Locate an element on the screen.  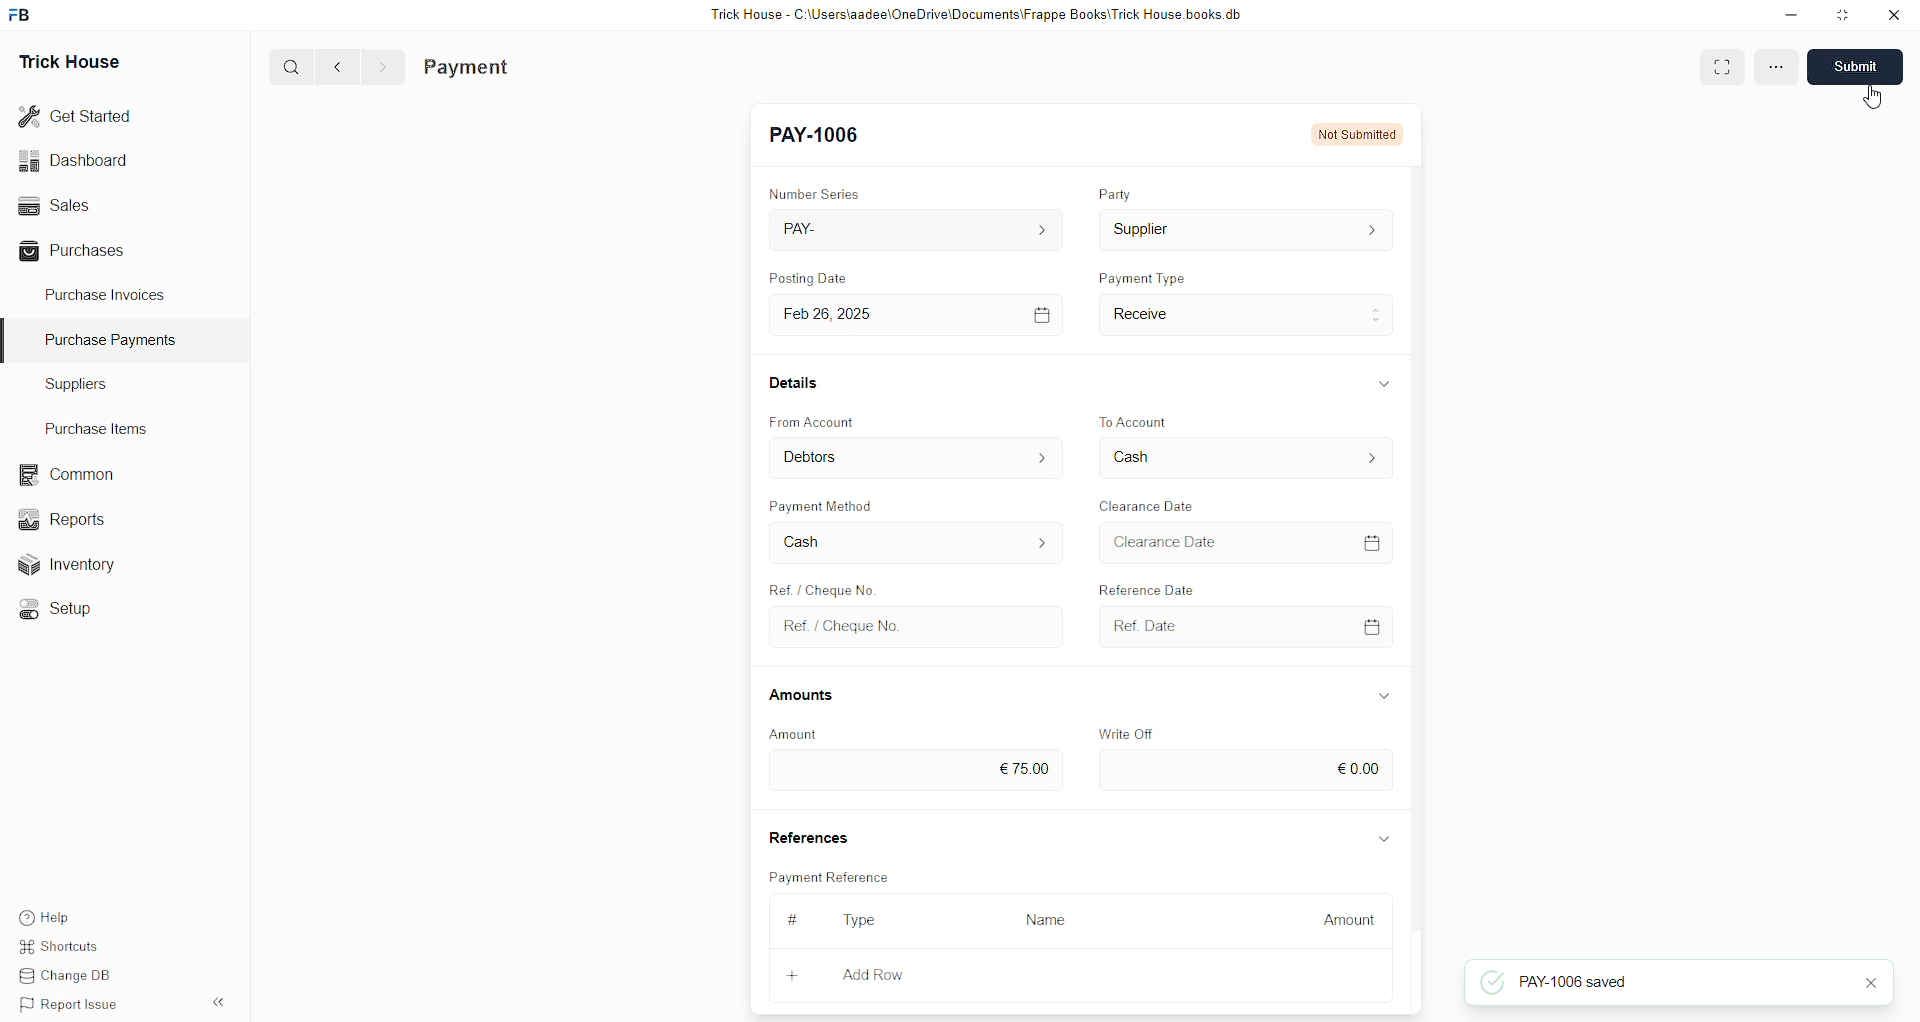
more is located at coordinates (1774, 71).